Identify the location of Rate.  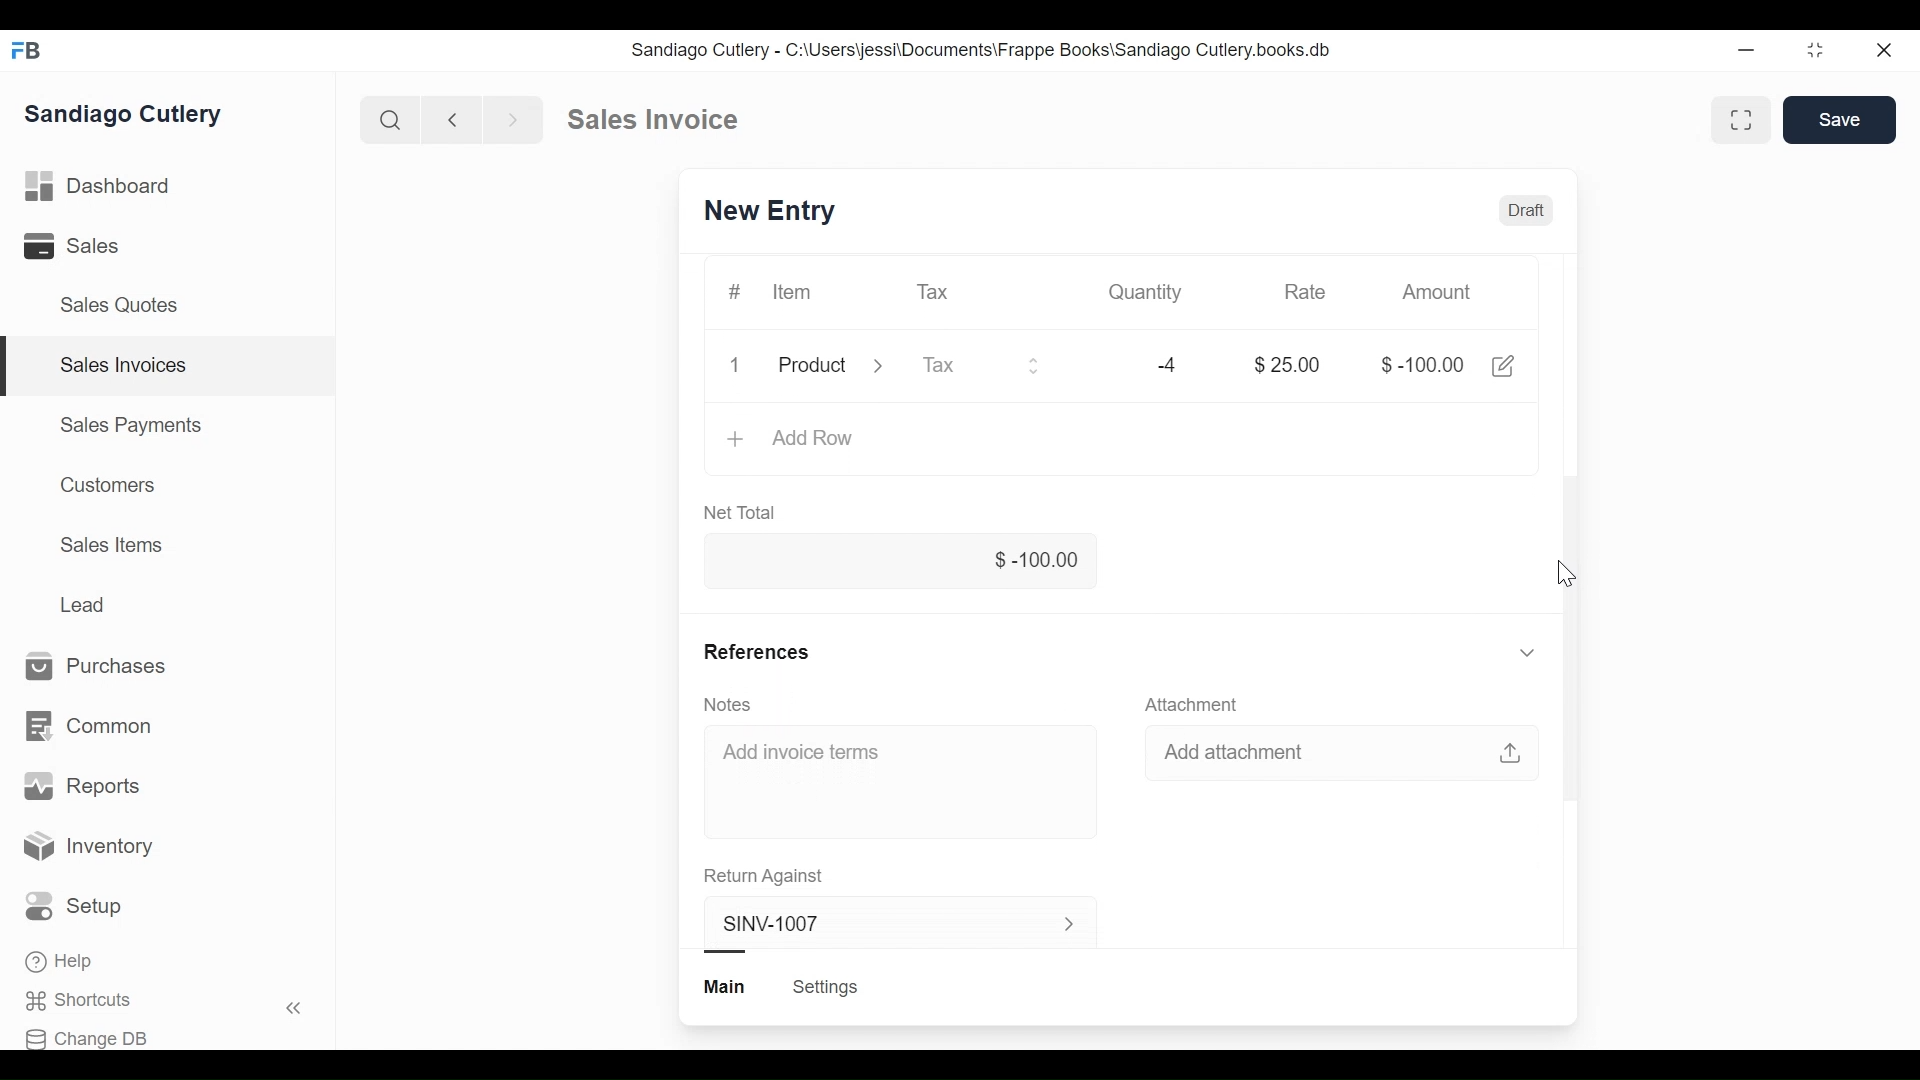
(1304, 292).